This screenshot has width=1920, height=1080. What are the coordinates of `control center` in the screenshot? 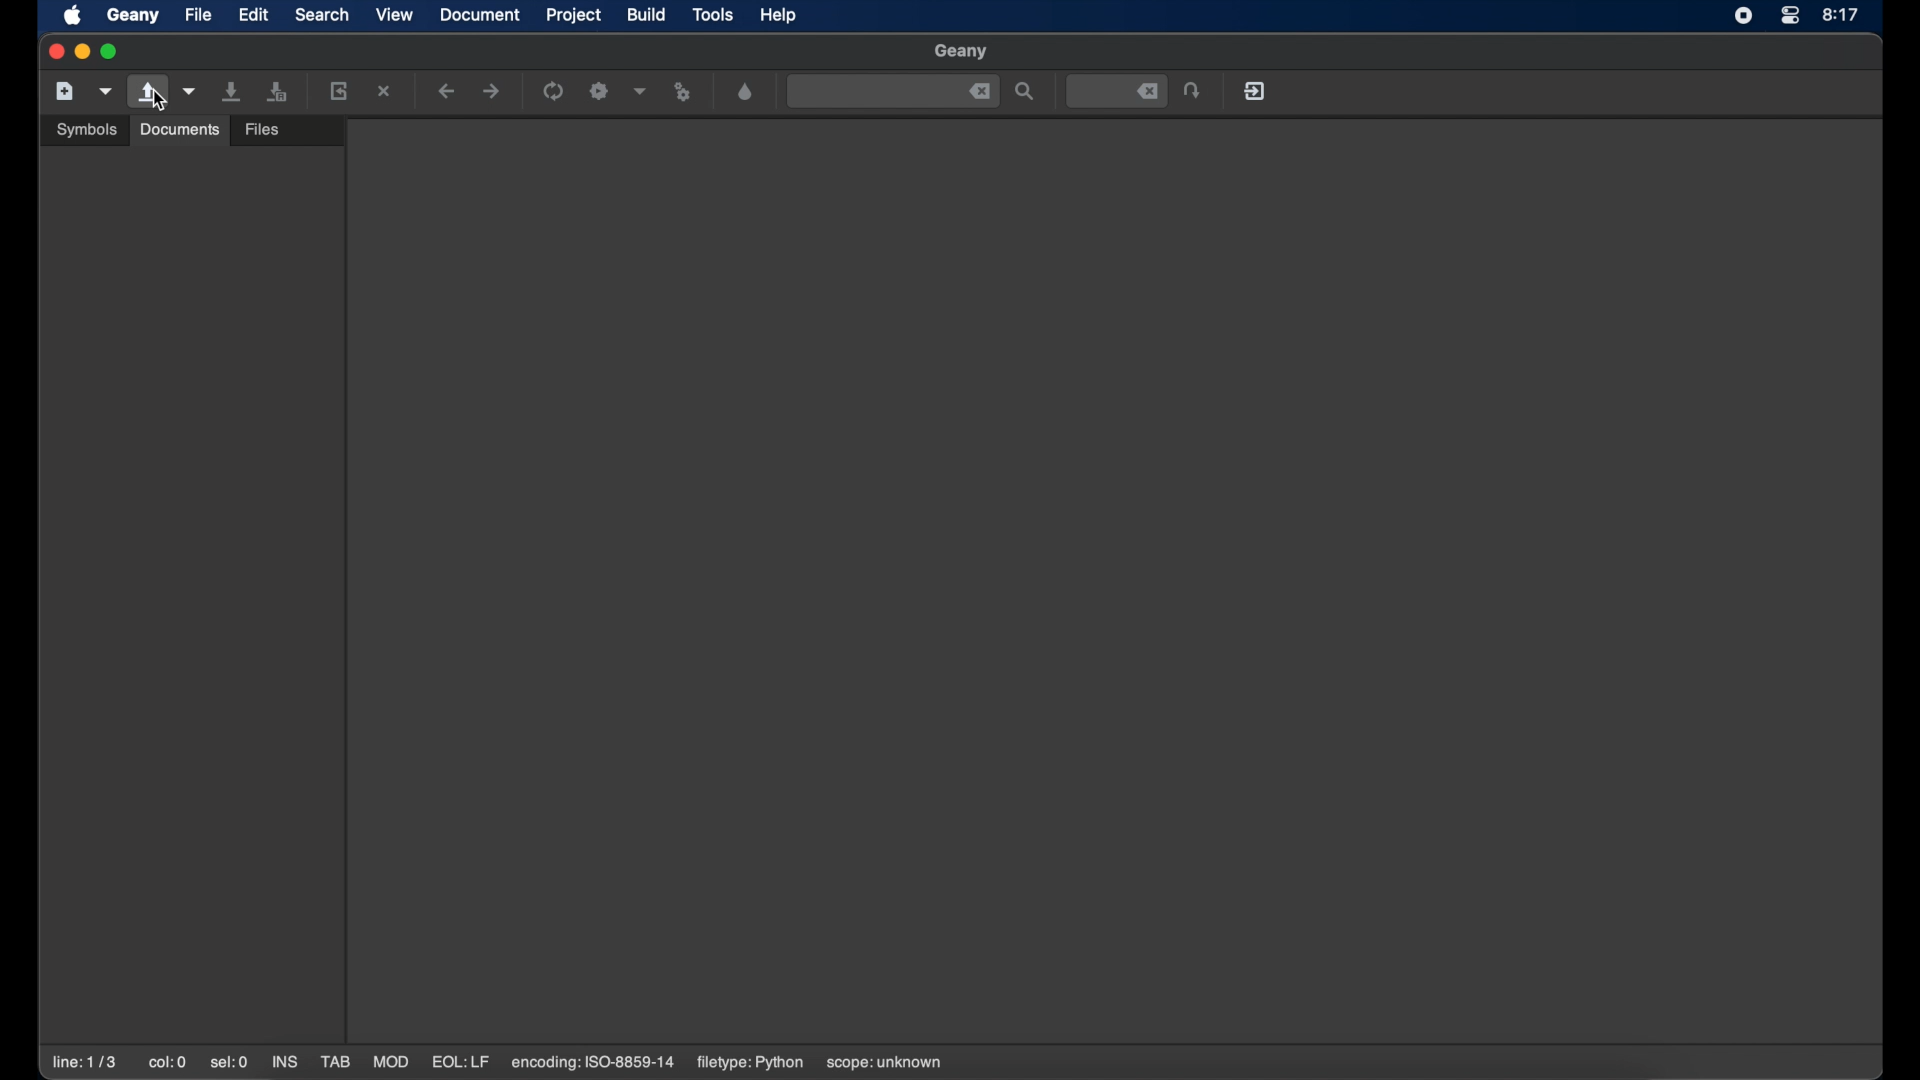 It's located at (1790, 16).